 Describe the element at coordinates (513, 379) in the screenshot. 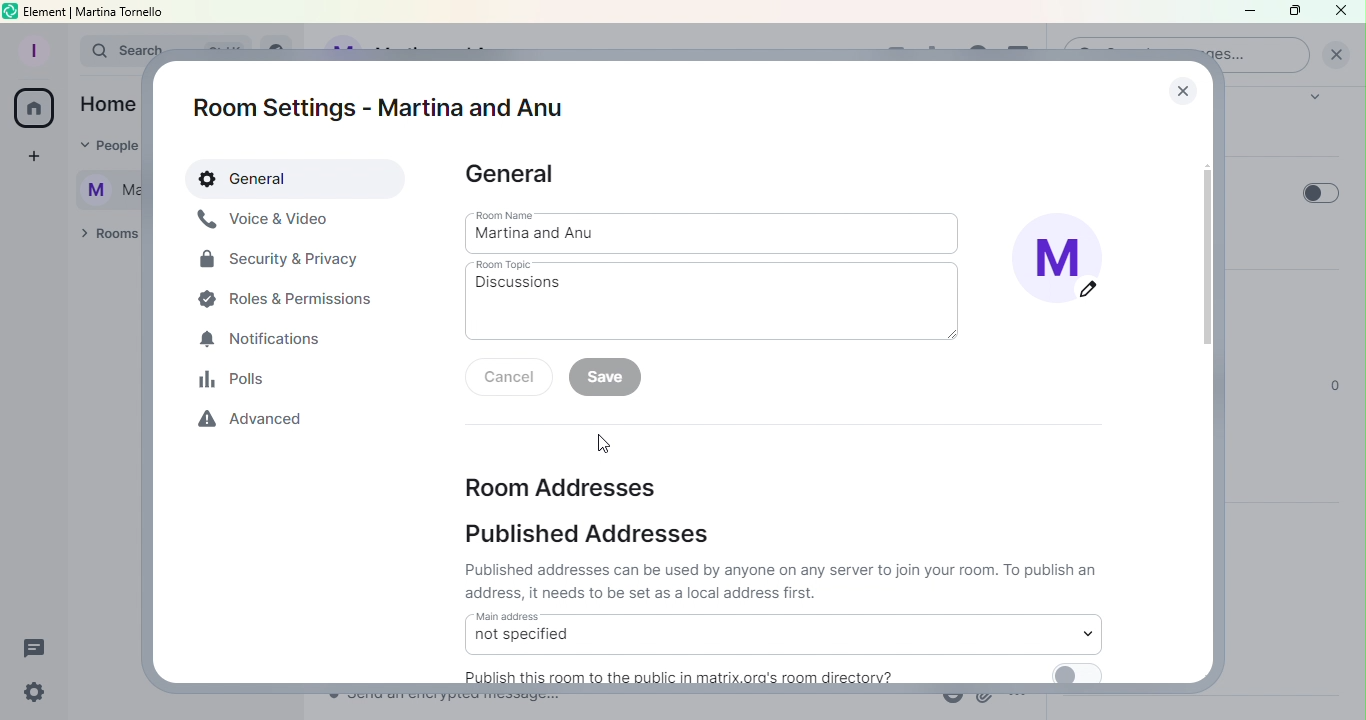

I see `Cancel` at that location.